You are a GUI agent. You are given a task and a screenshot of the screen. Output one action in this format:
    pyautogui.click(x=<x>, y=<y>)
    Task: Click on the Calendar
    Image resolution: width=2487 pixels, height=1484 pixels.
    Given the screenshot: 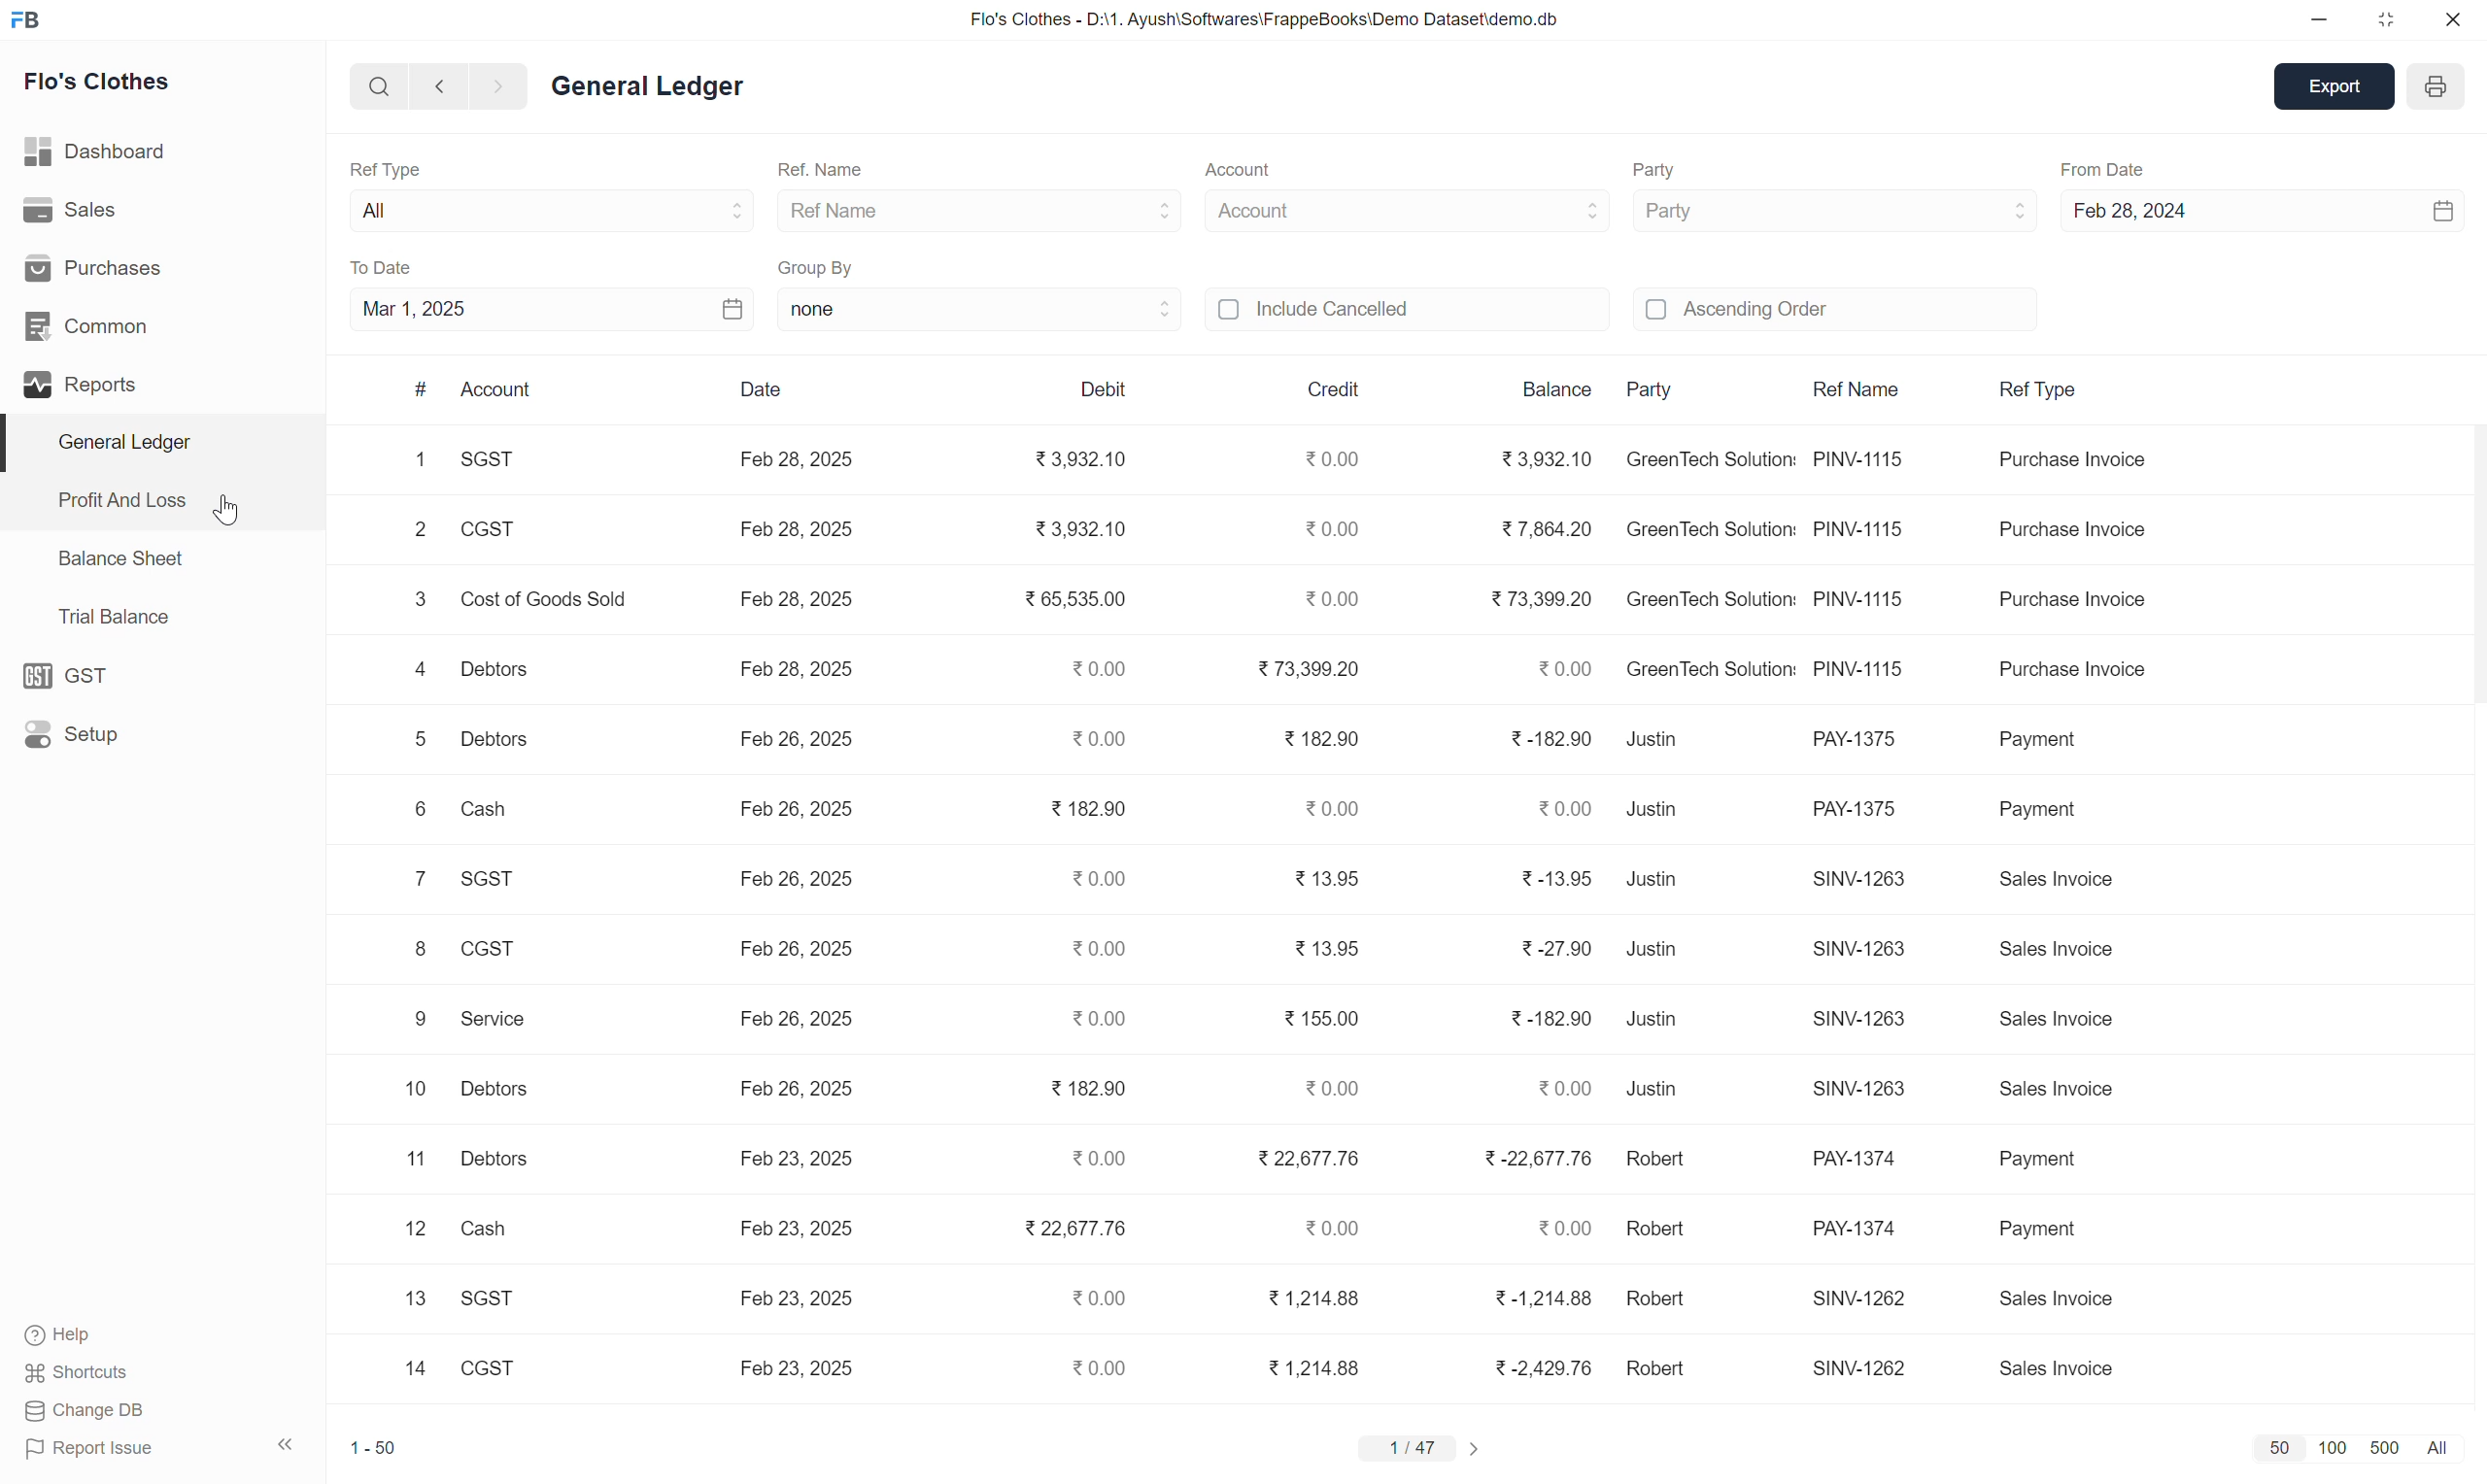 What is the action you would take?
    pyautogui.click(x=2426, y=209)
    